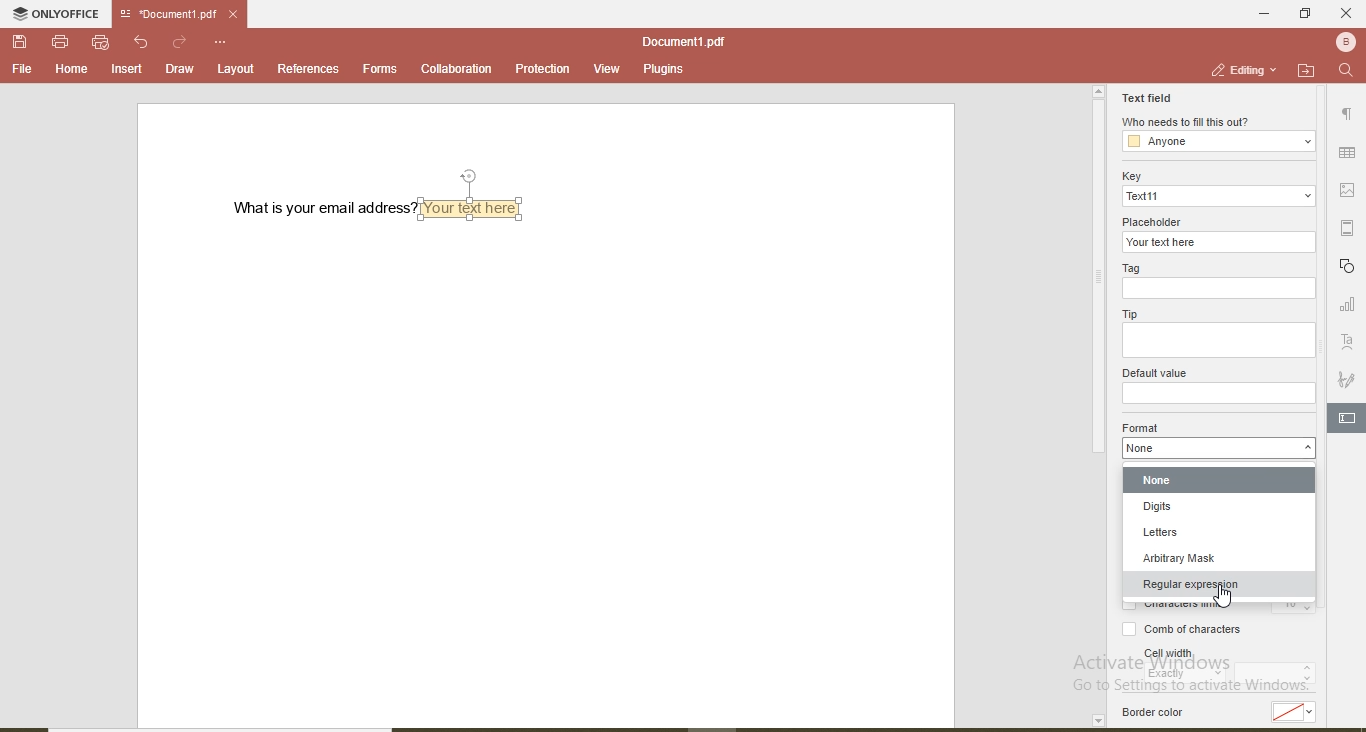 The width and height of the screenshot is (1366, 732). Describe the element at coordinates (1217, 341) in the screenshot. I see `tip input` at that location.